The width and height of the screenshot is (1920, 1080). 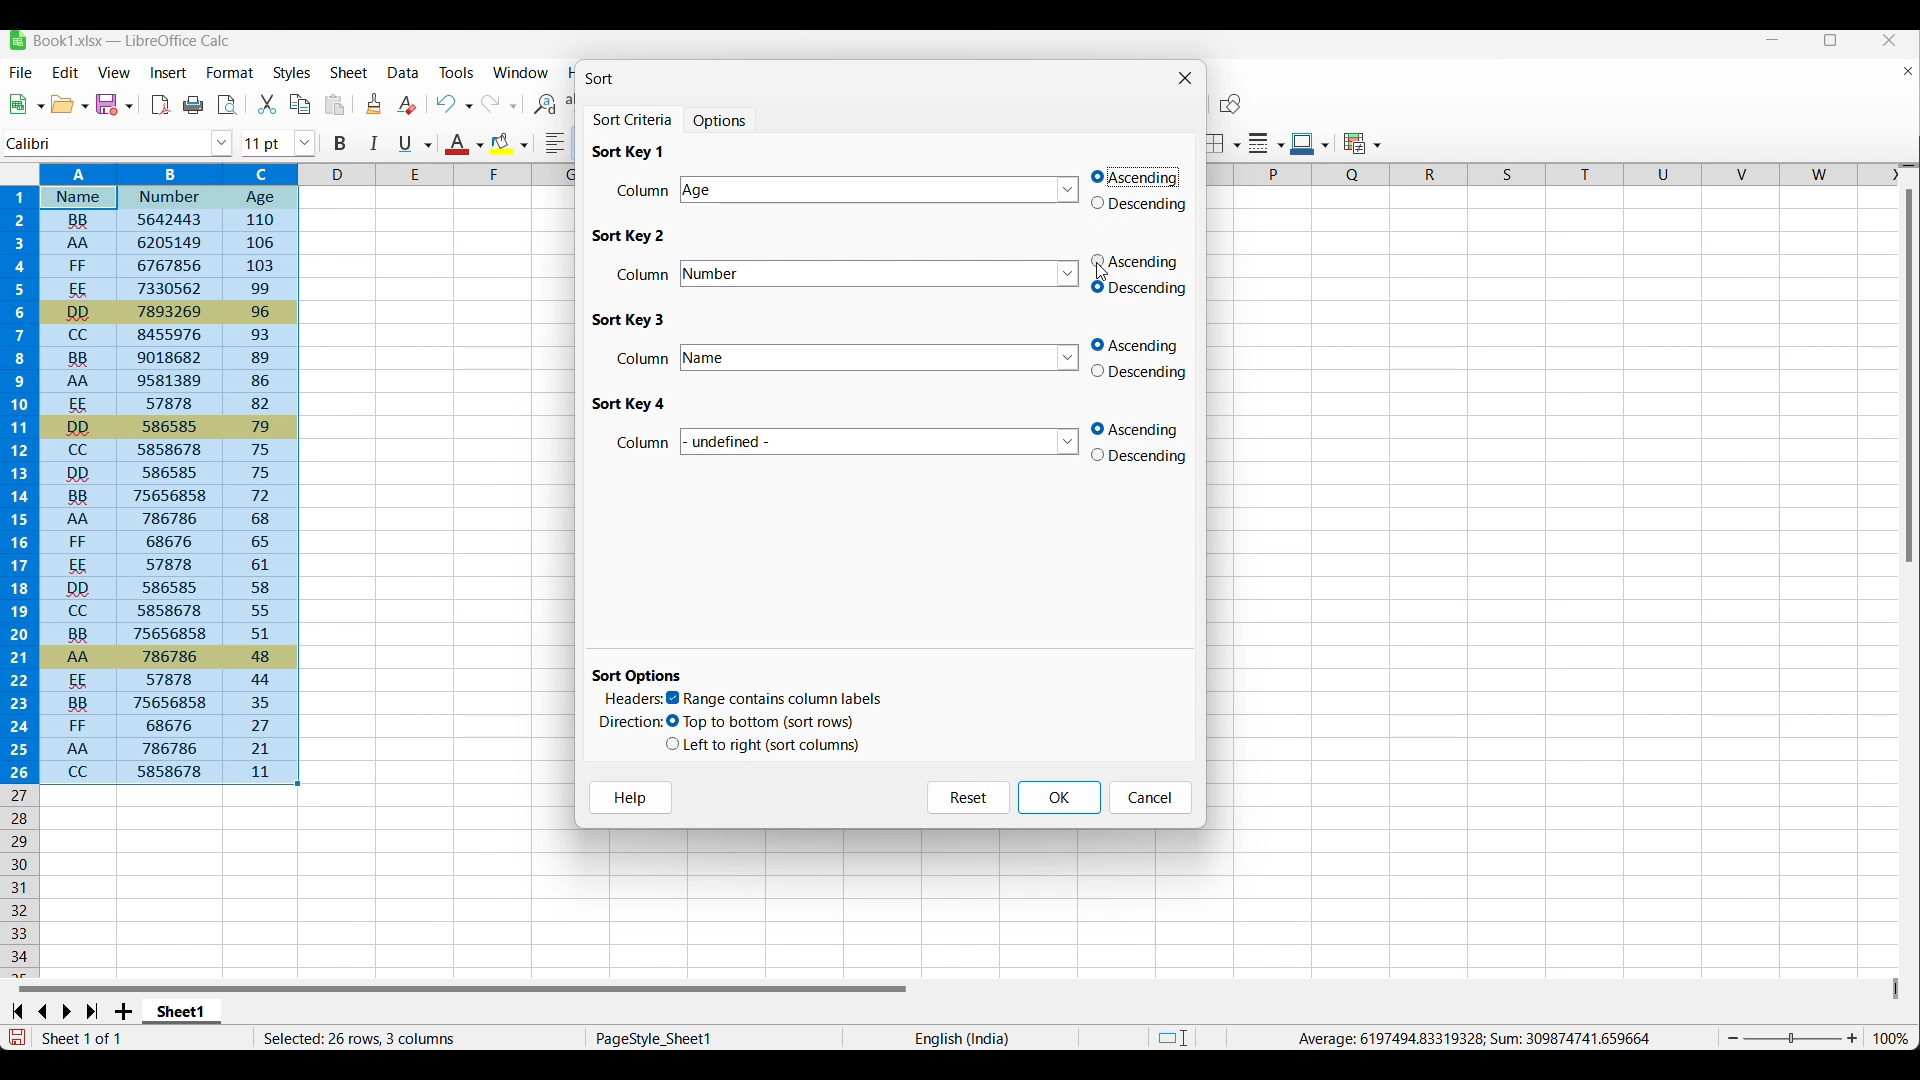 What do you see at coordinates (229, 105) in the screenshot?
I see `Toggle print preview` at bounding box center [229, 105].